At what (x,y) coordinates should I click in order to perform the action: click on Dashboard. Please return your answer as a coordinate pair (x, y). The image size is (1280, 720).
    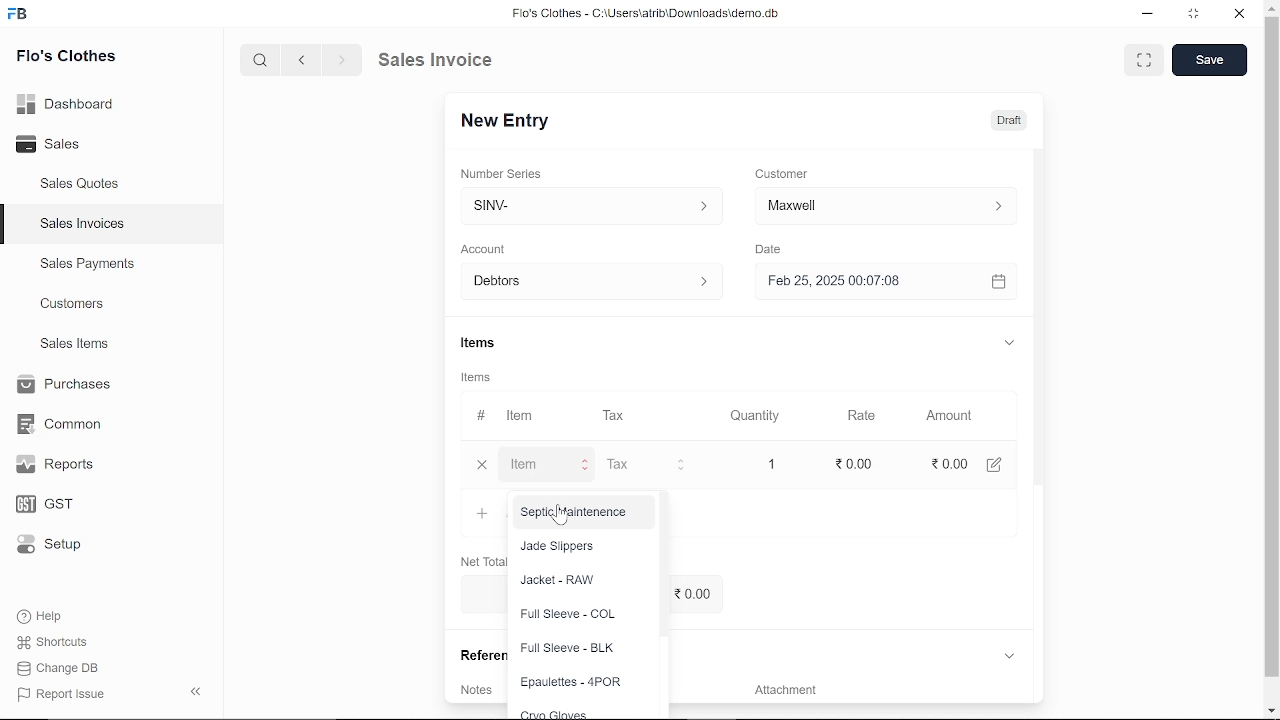
    Looking at the image, I should click on (67, 107).